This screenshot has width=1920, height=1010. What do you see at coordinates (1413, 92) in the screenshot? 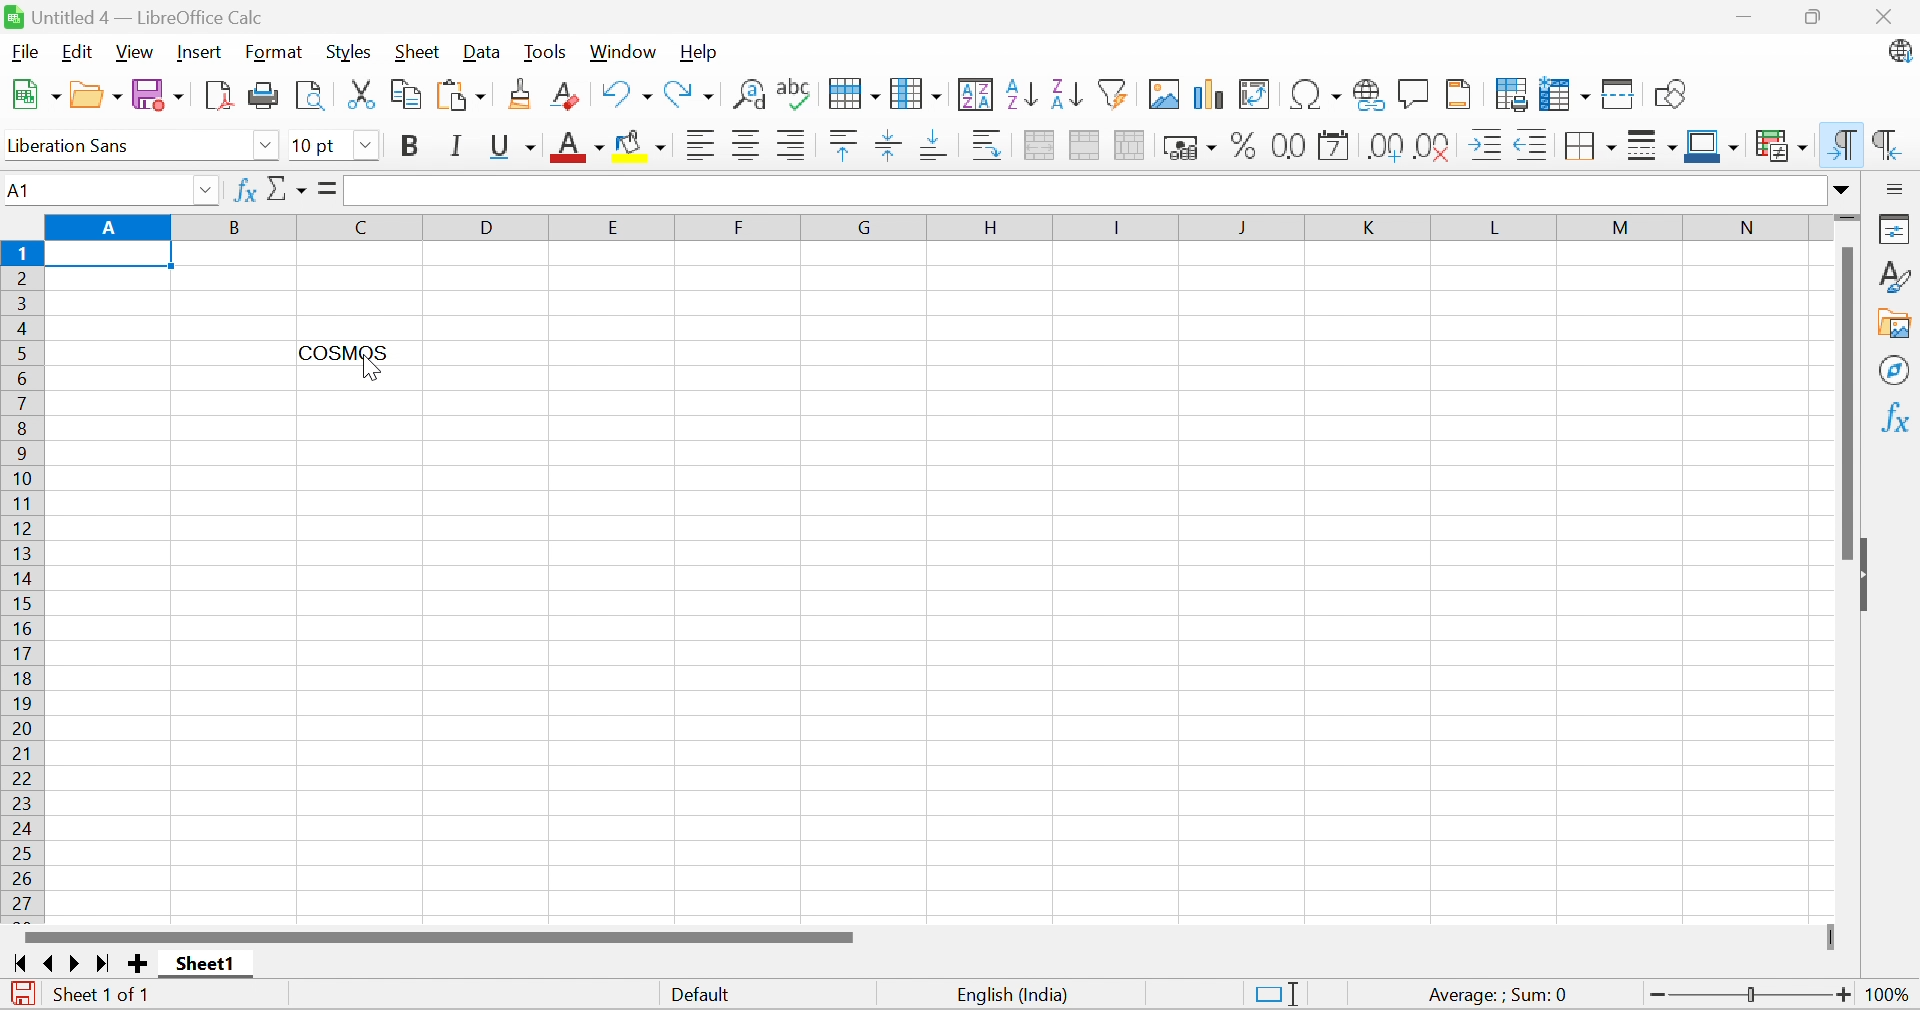
I see `Insert Comment` at bounding box center [1413, 92].